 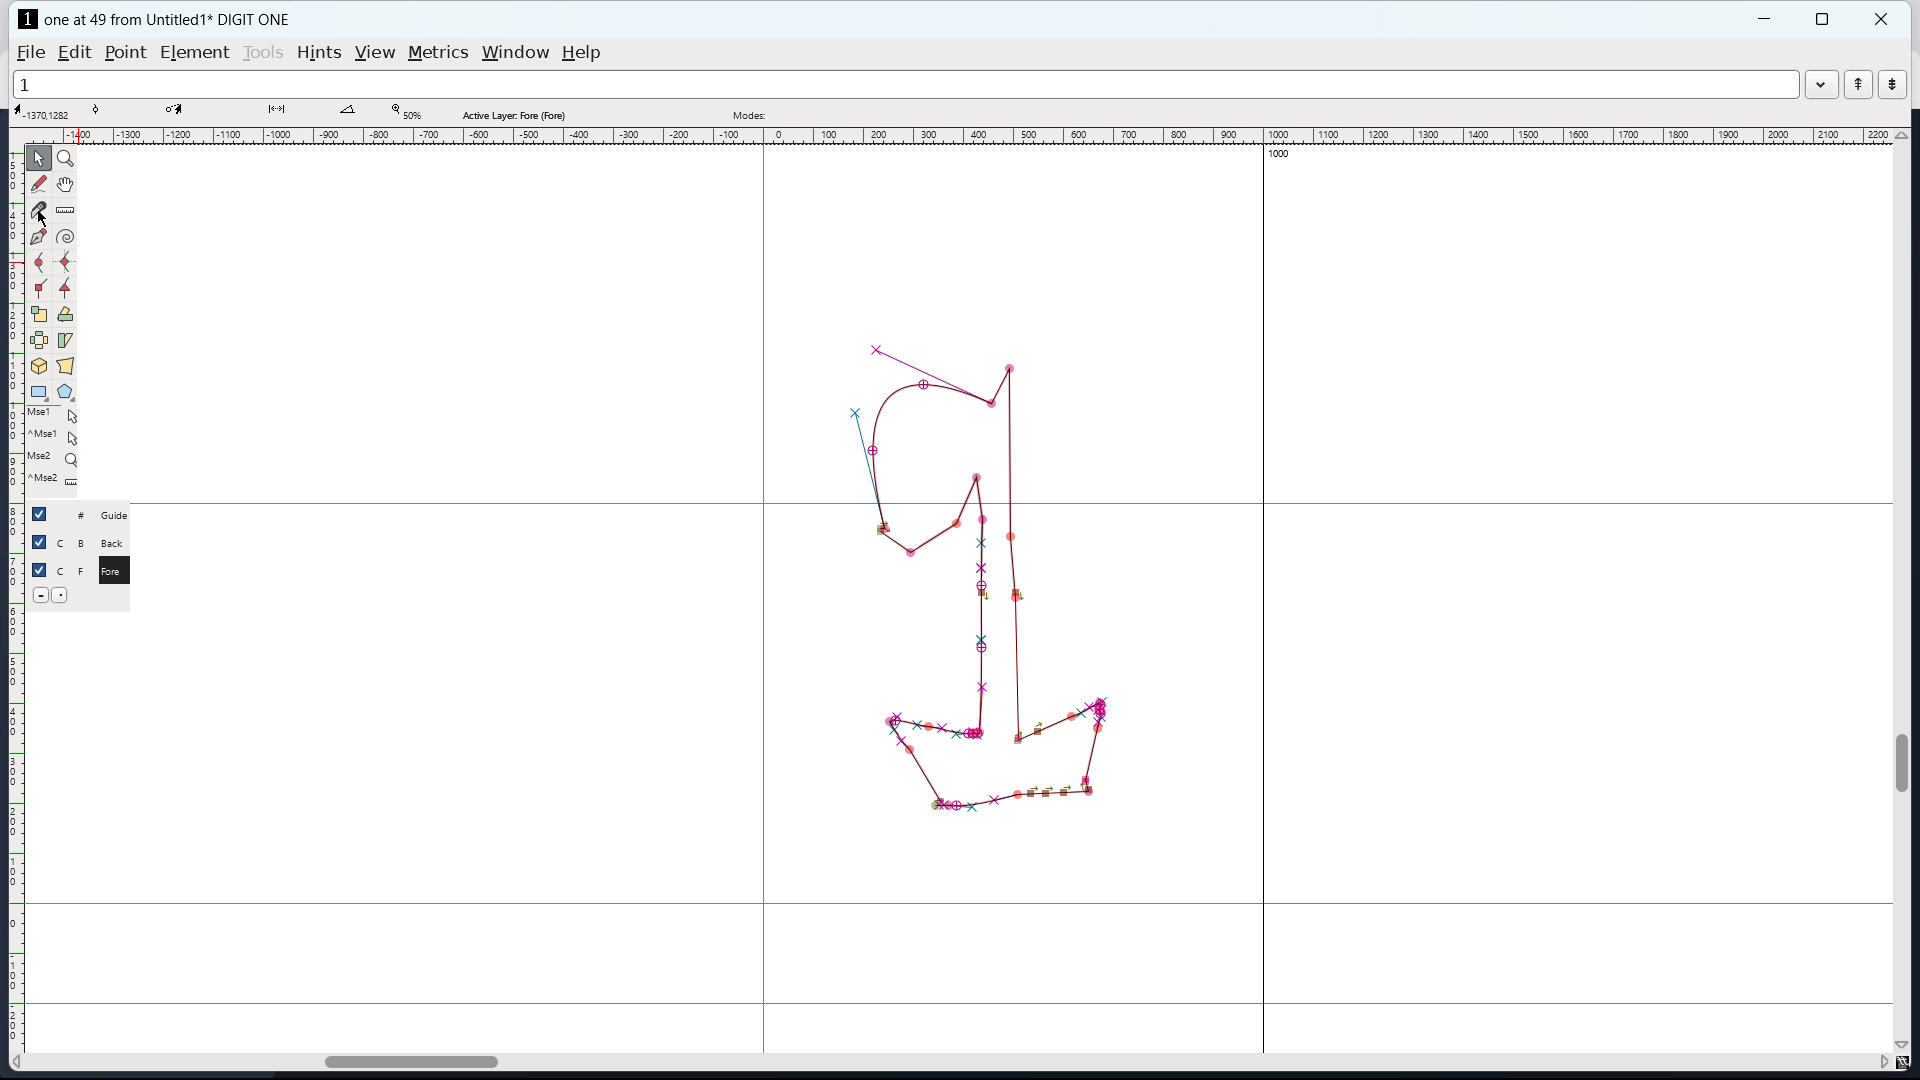 What do you see at coordinates (897, 112) in the screenshot?
I see `active layer: Fore (Fore)` at bounding box center [897, 112].